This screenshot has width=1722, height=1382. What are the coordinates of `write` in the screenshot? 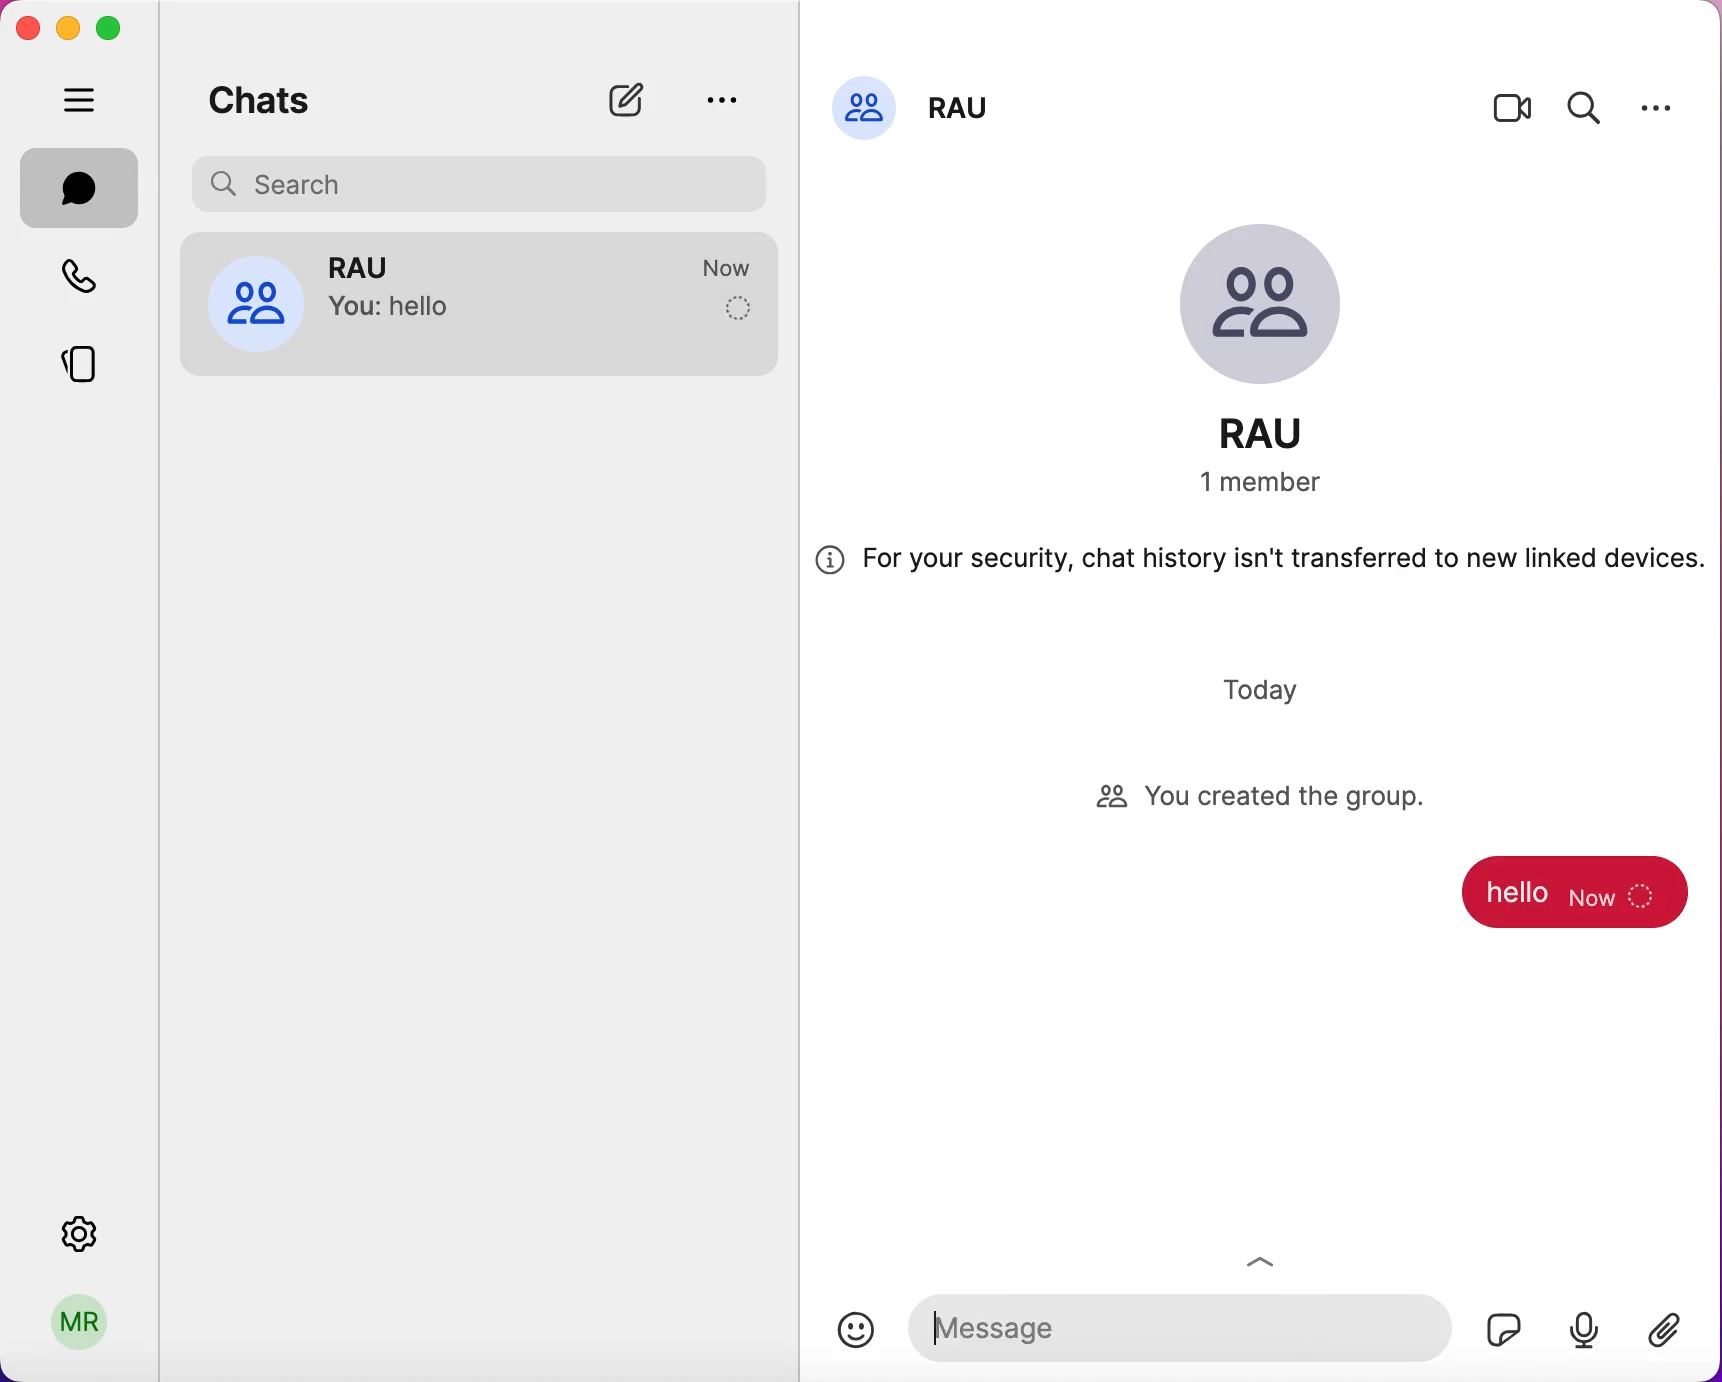 It's located at (636, 100).